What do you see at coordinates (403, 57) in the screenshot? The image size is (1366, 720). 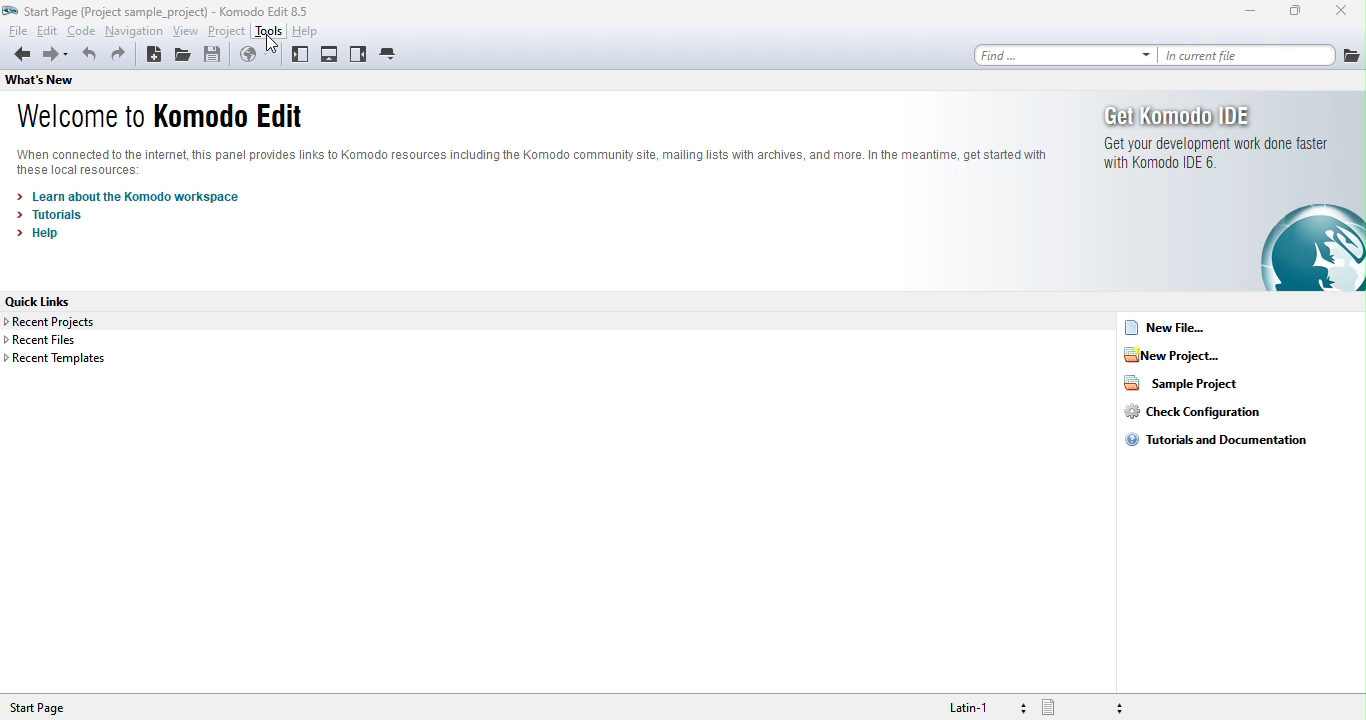 I see `tab` at bounding box center [403, 57].